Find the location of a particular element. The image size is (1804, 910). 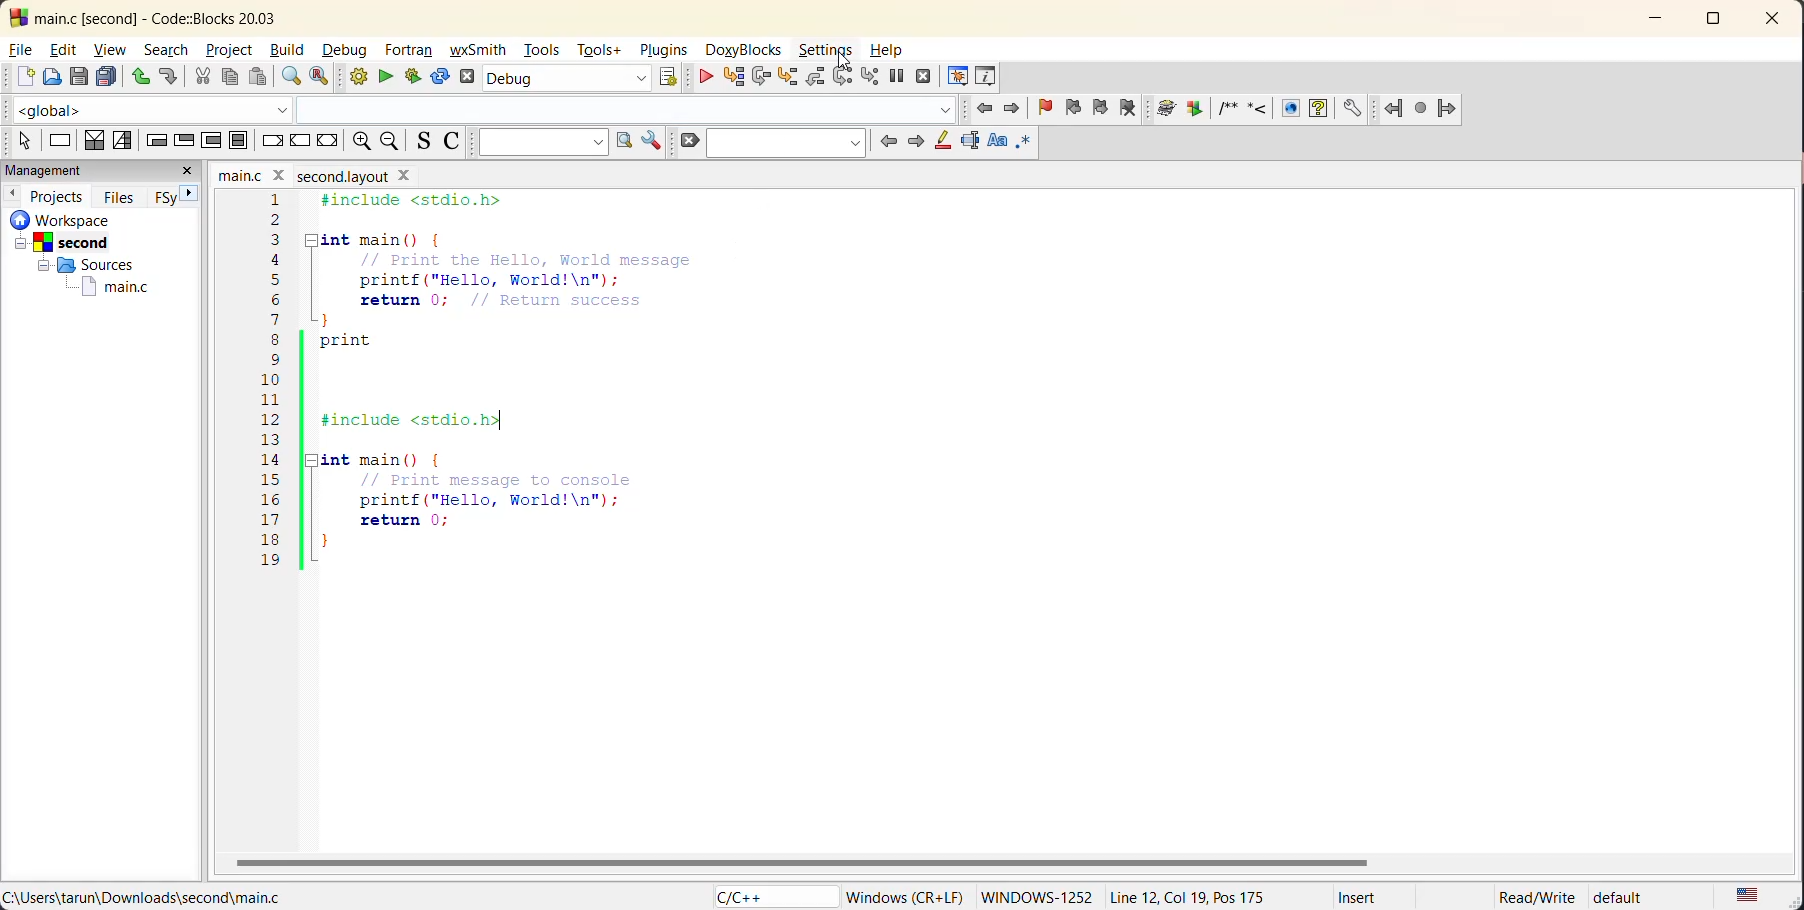

selection is located at coordinates (122, 142).